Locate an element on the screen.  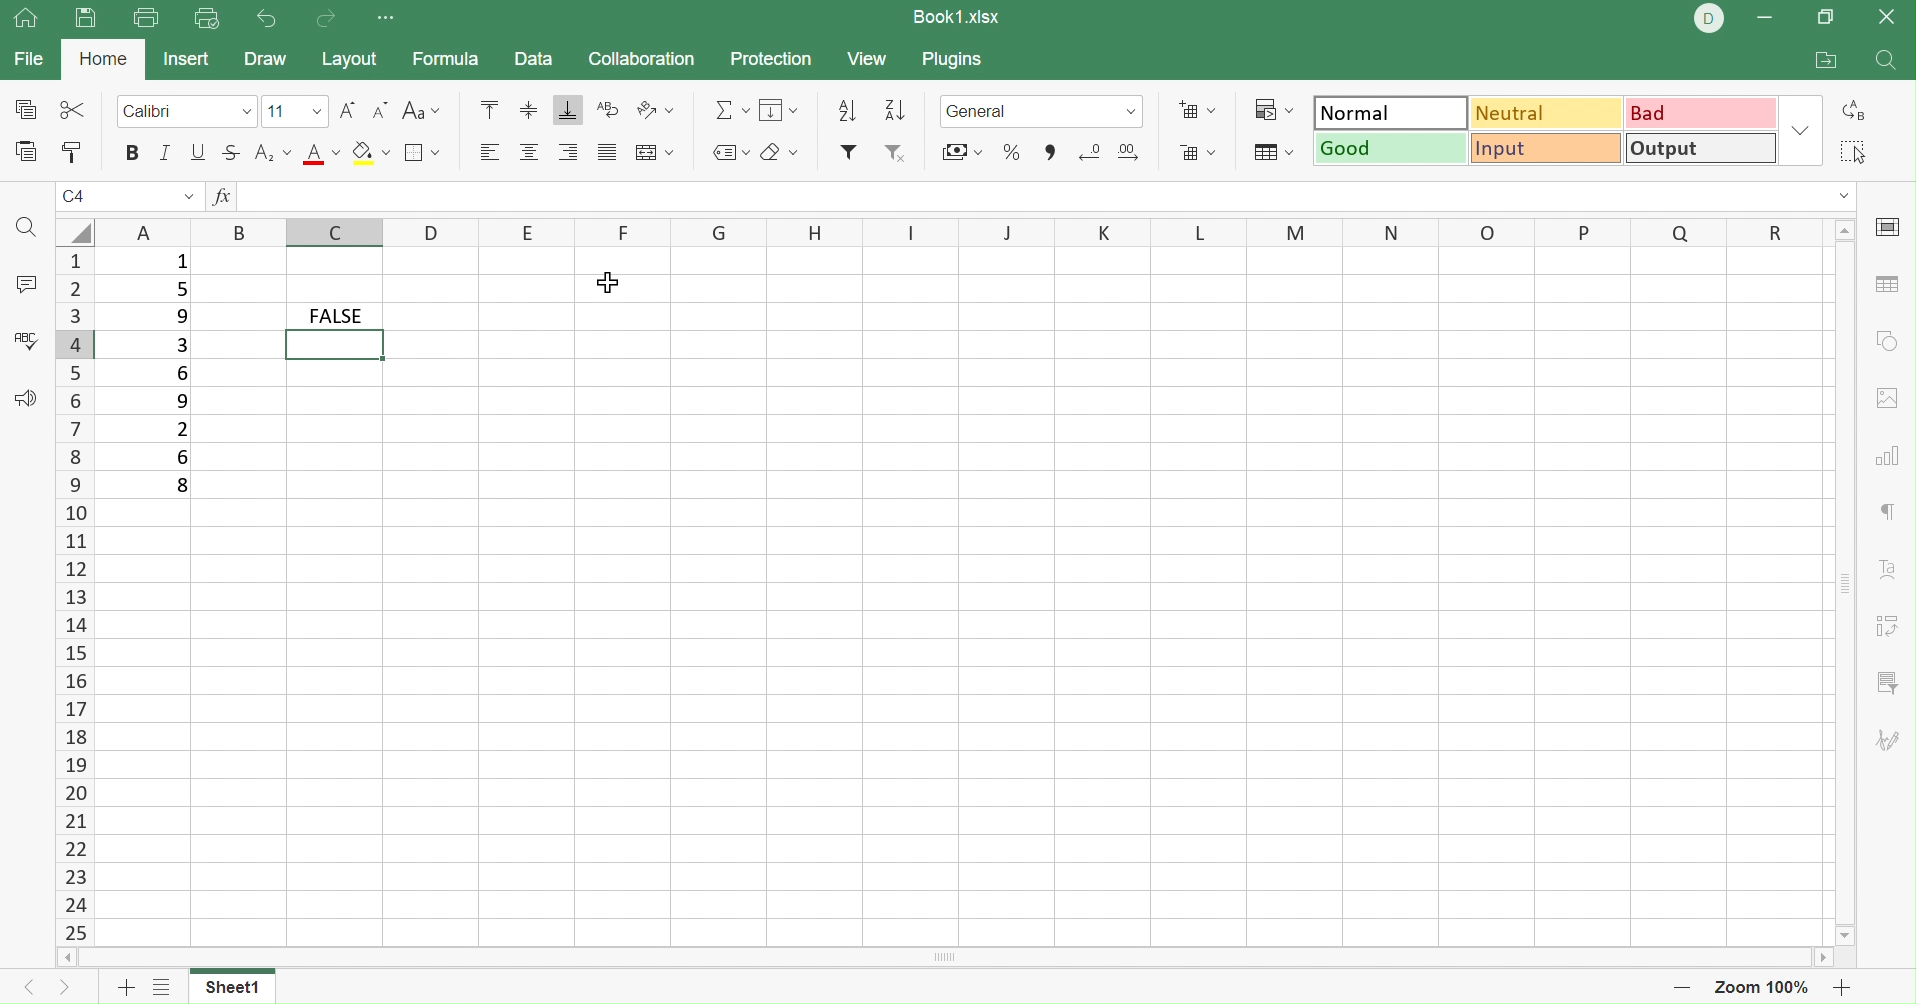
Conditional formatting is located at coordinates (1273, 108).